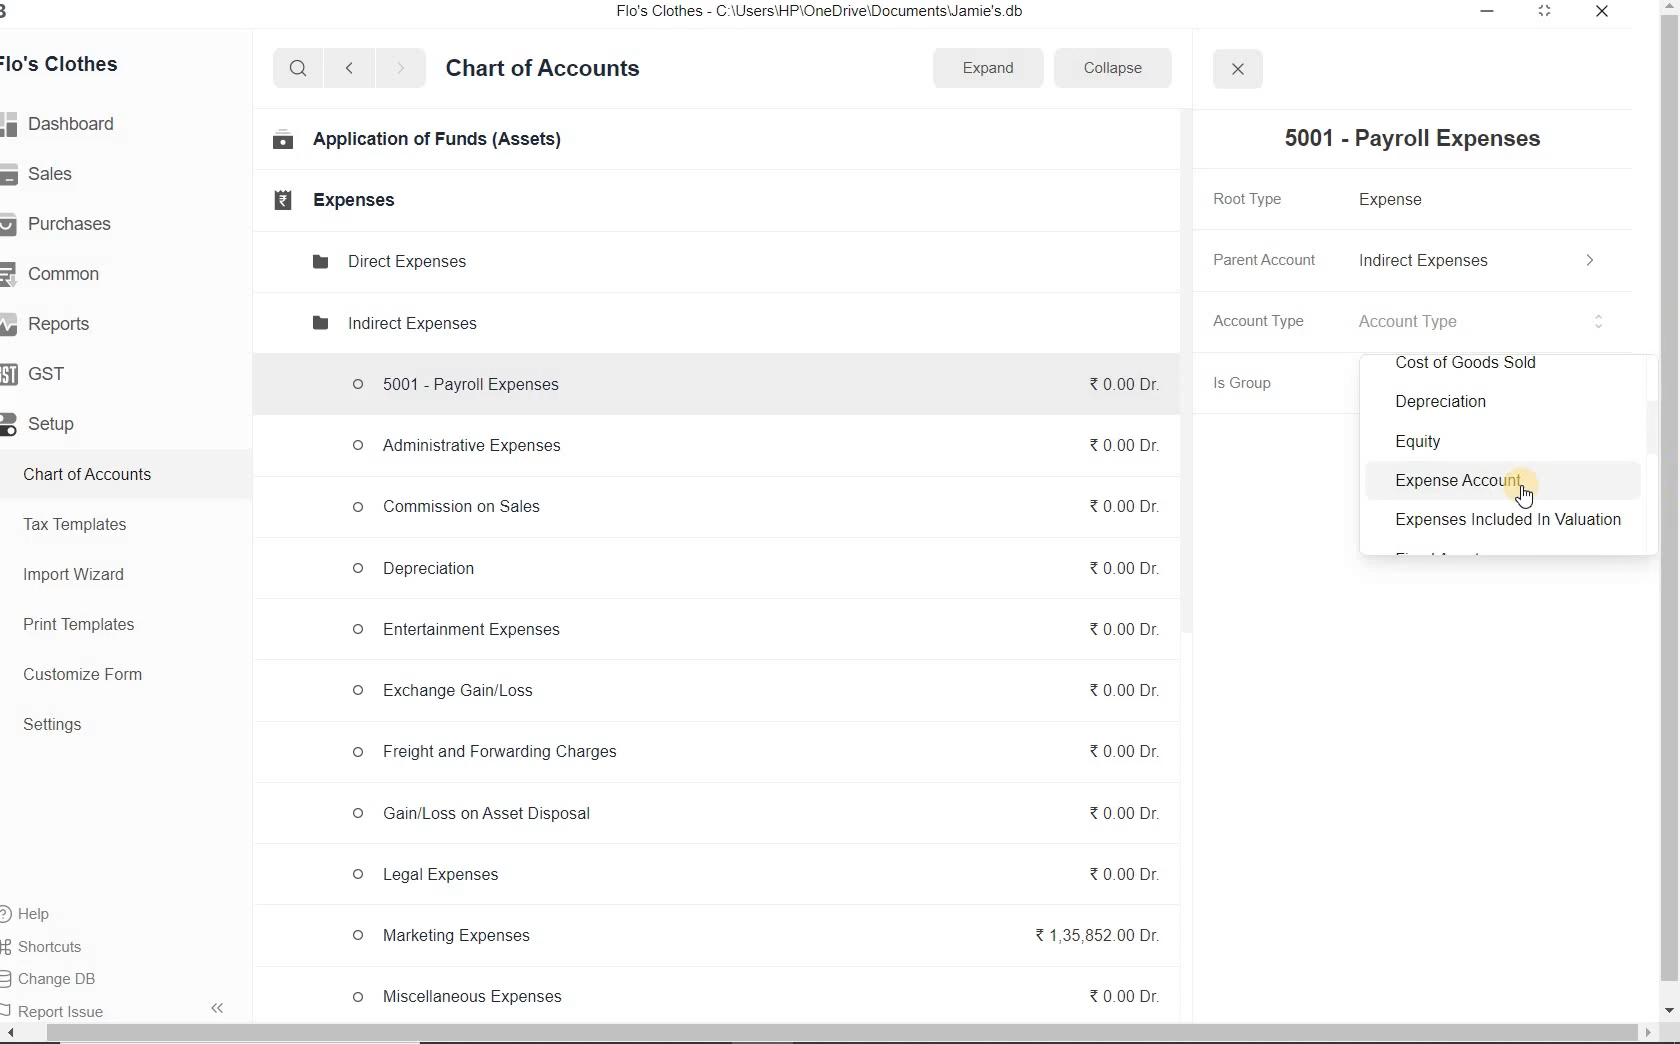  Describe the element at coordinates (756, 574) in the screenshot. I see `© Depreciation 20.000r` at that location.